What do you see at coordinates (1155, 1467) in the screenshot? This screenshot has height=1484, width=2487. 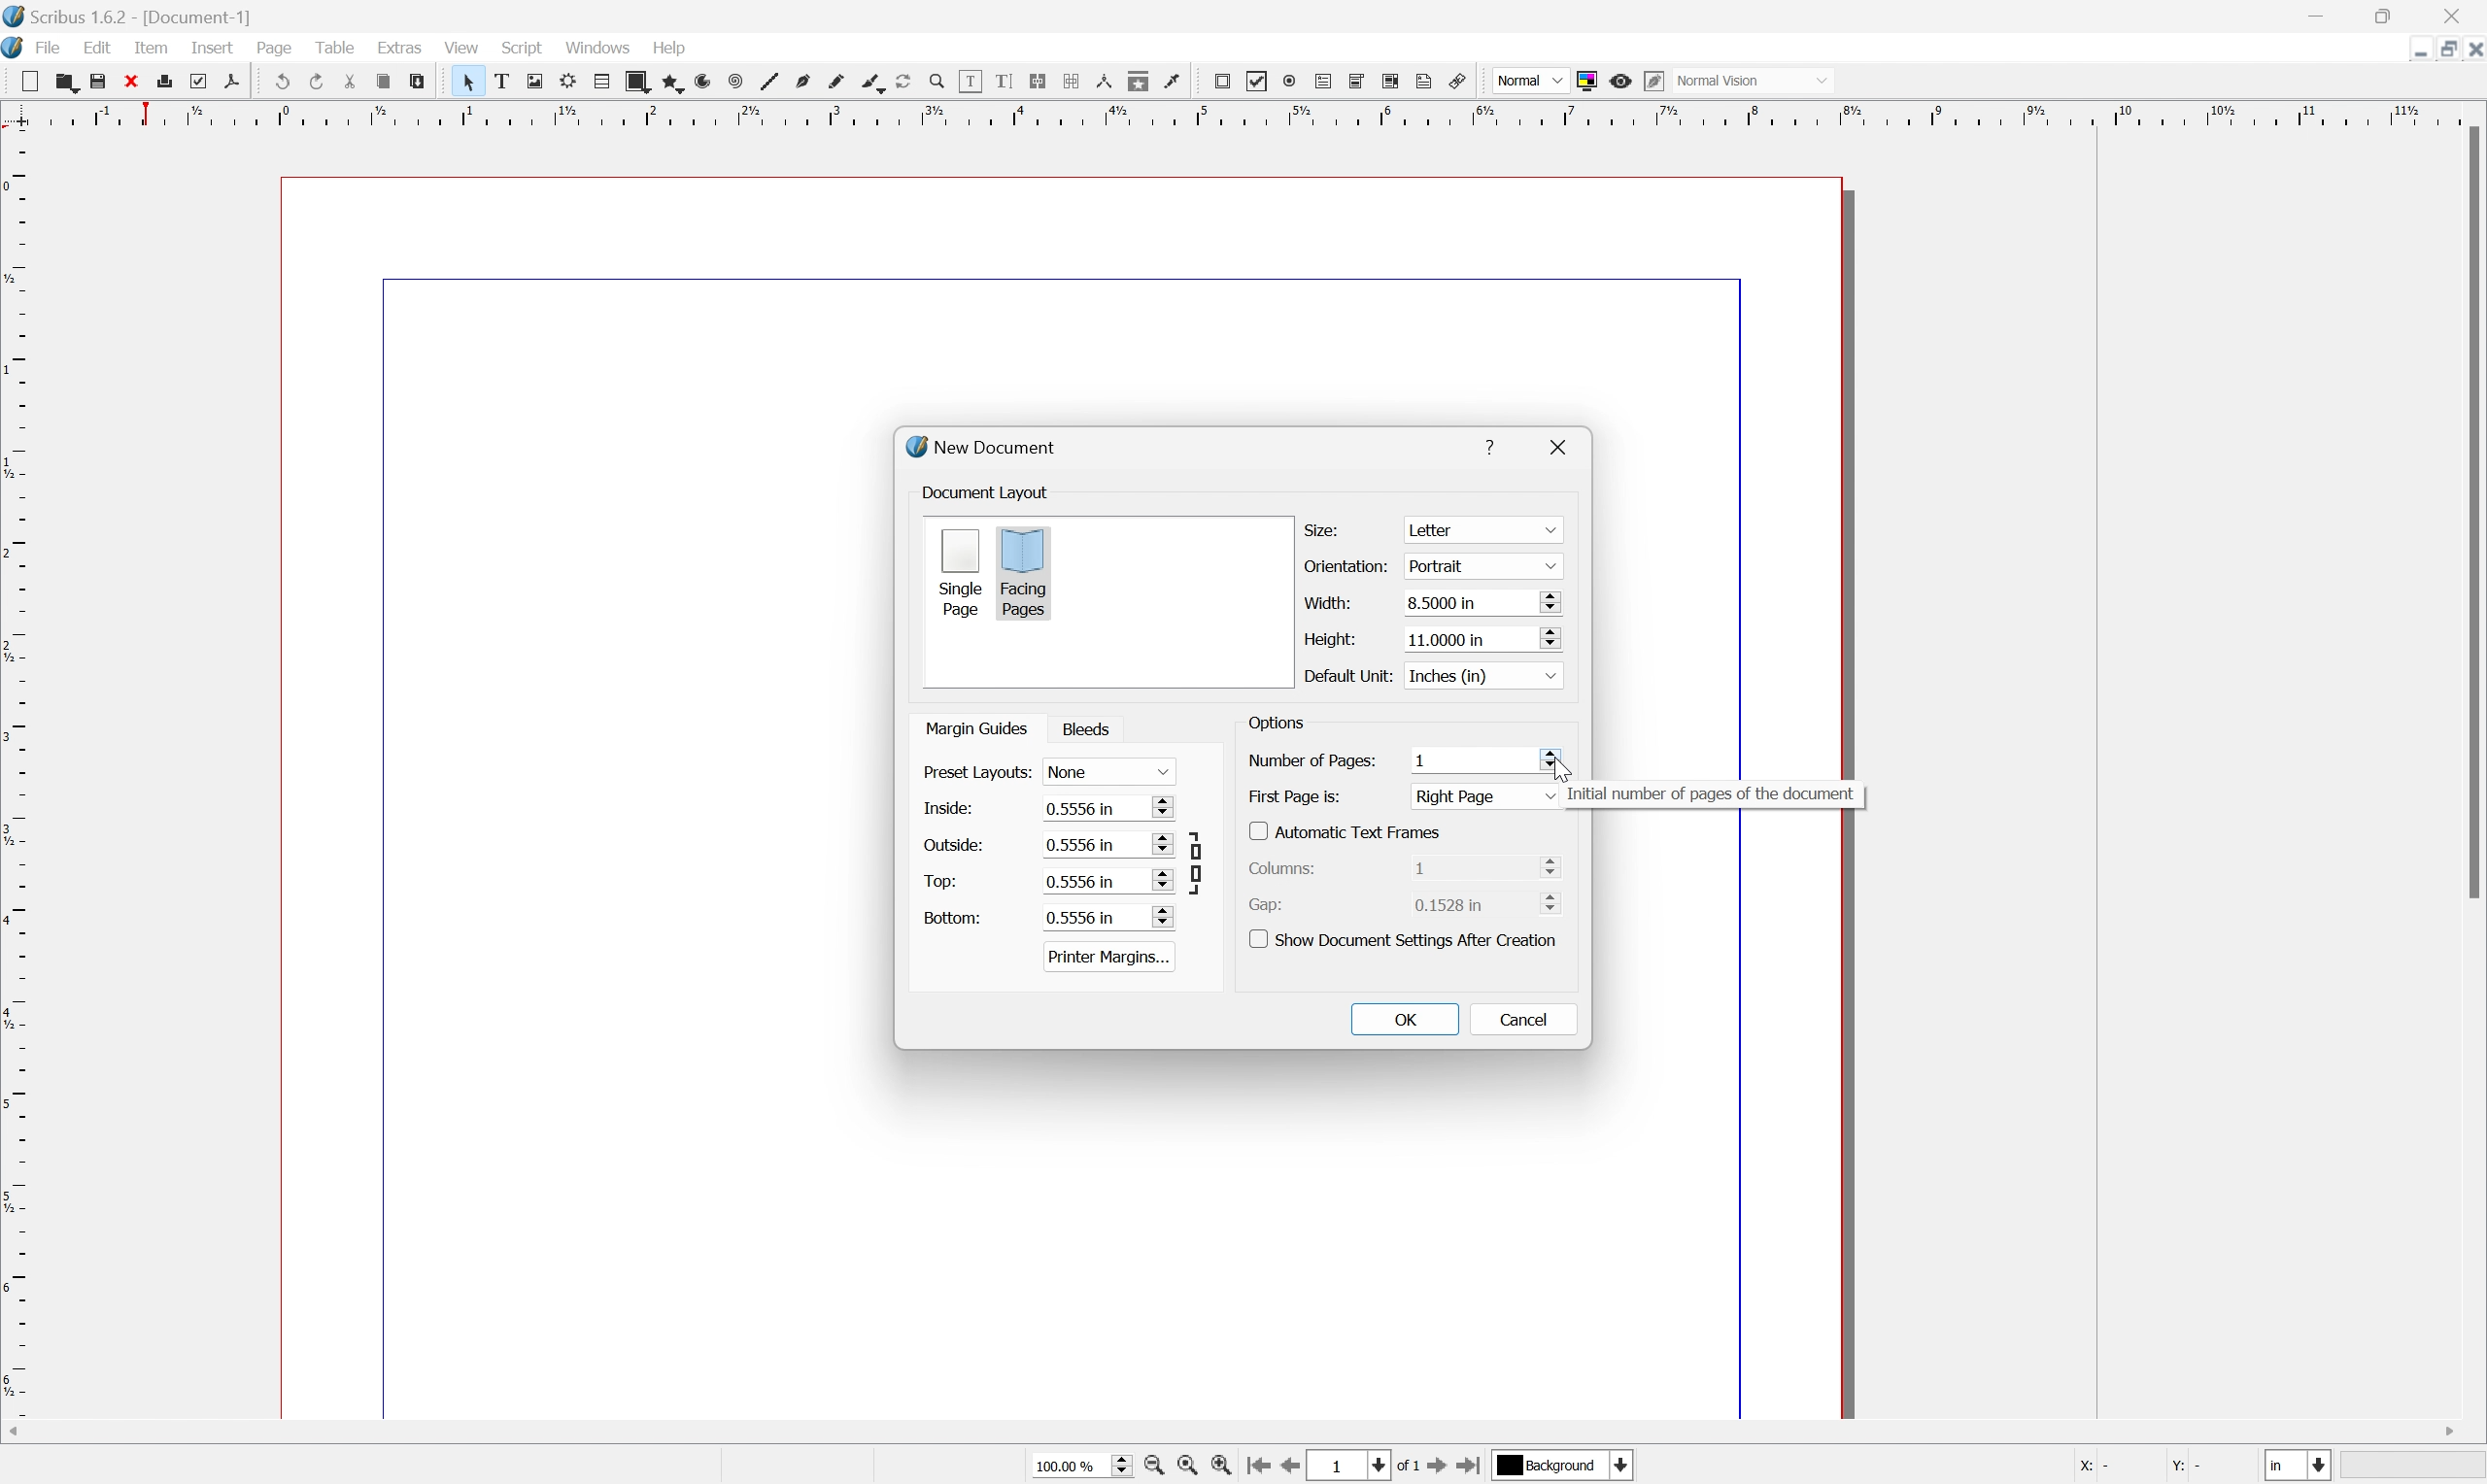 I see `zoom out` at bounding box center [1155, 1467].